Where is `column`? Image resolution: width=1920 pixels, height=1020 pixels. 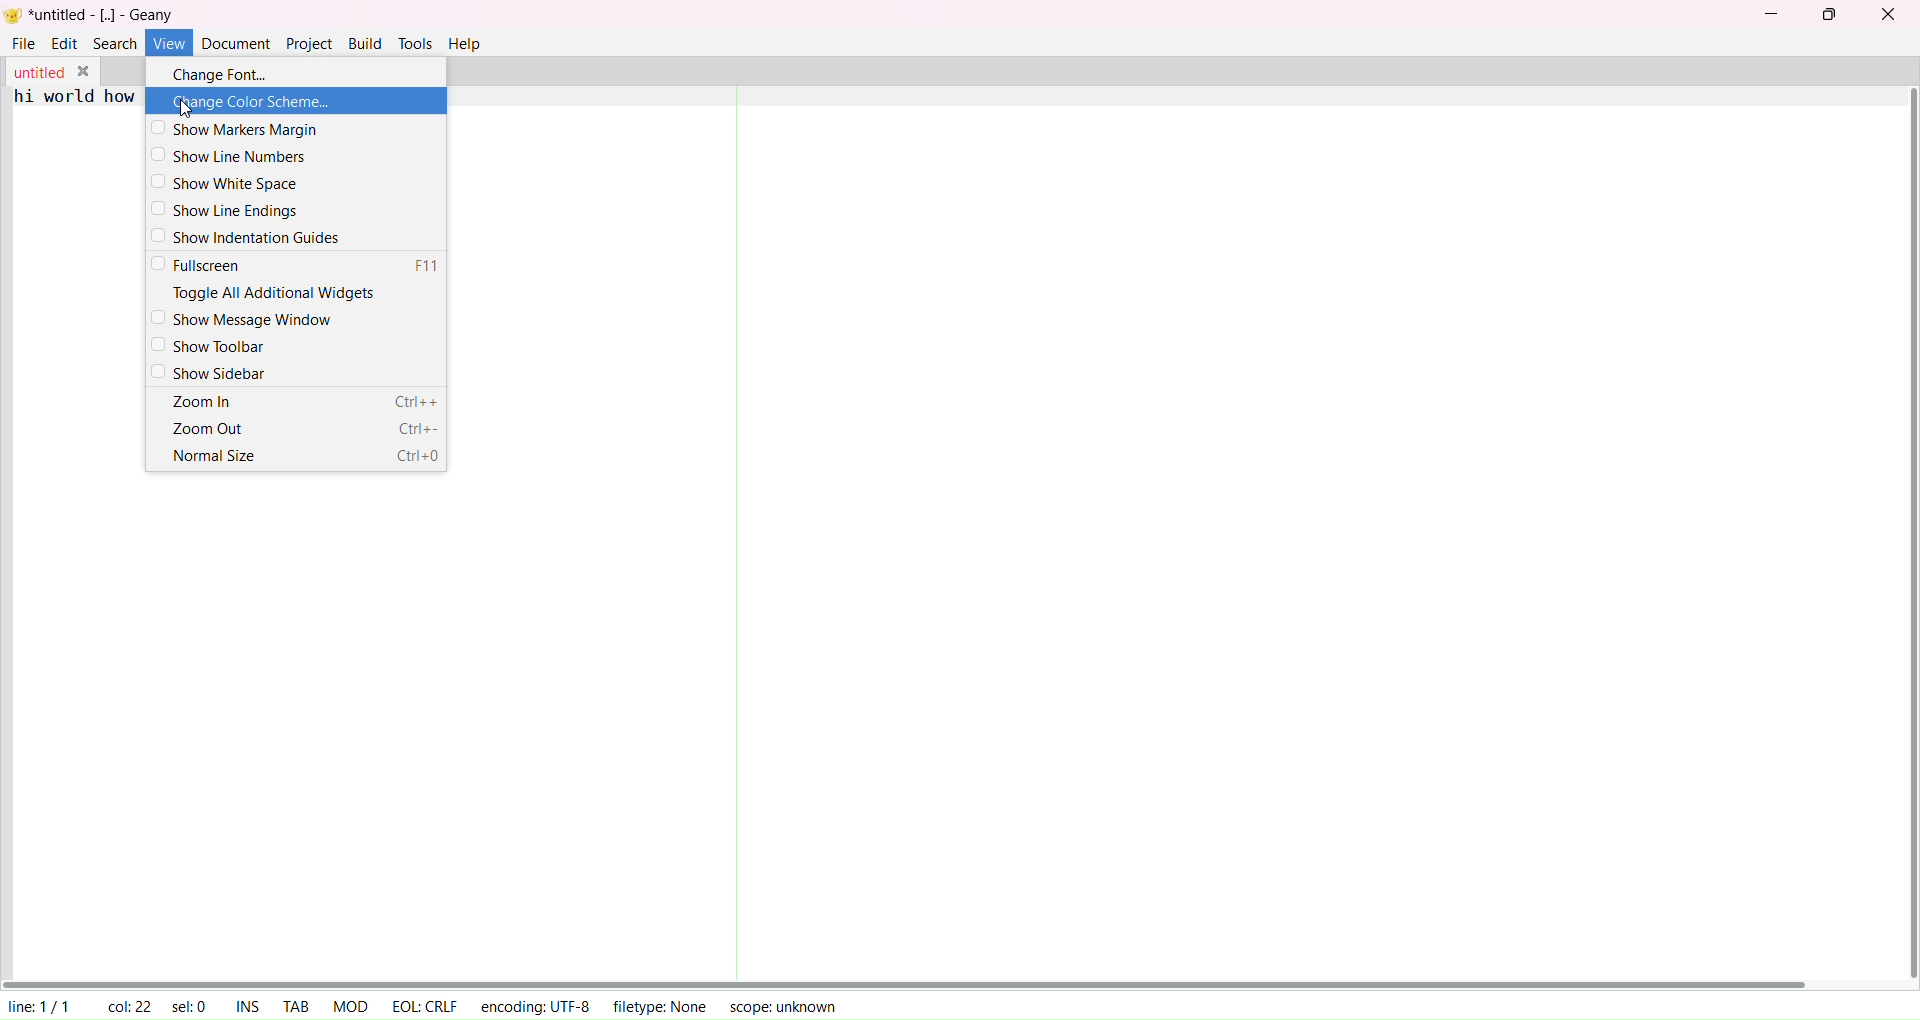 column is located at coordinates (127, 1004).